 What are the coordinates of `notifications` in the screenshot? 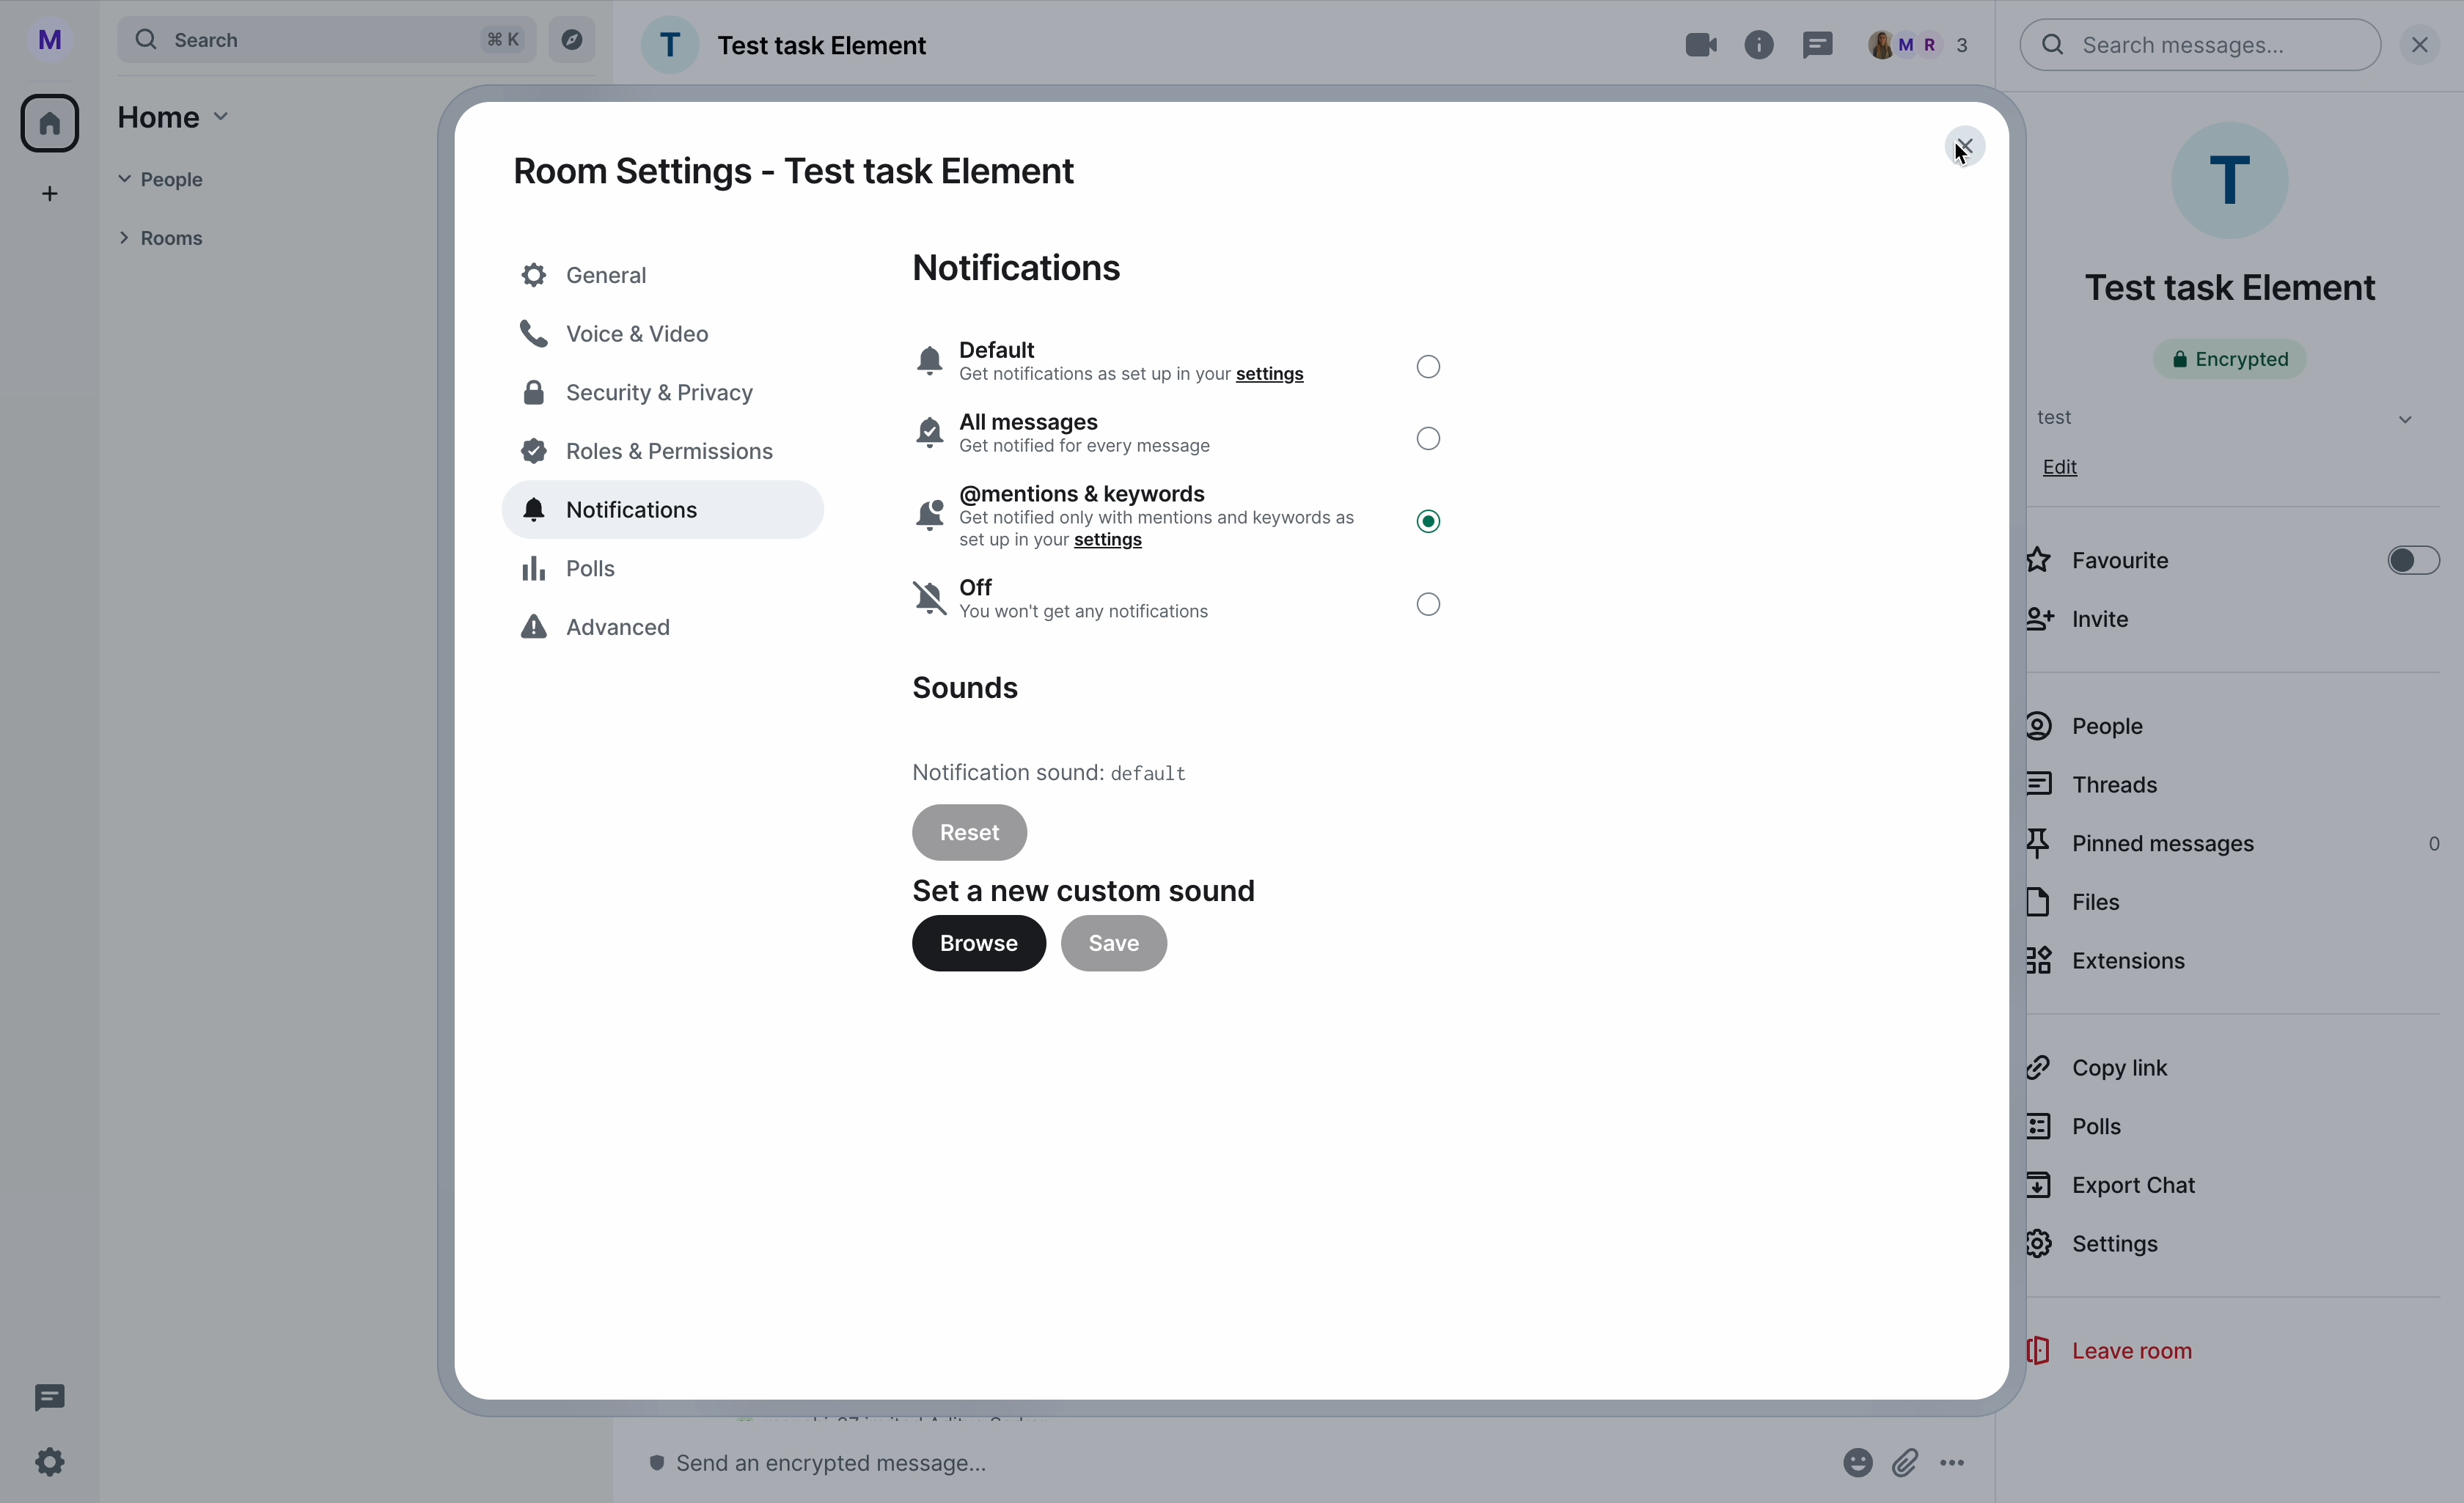 It's located at (1024, 267).